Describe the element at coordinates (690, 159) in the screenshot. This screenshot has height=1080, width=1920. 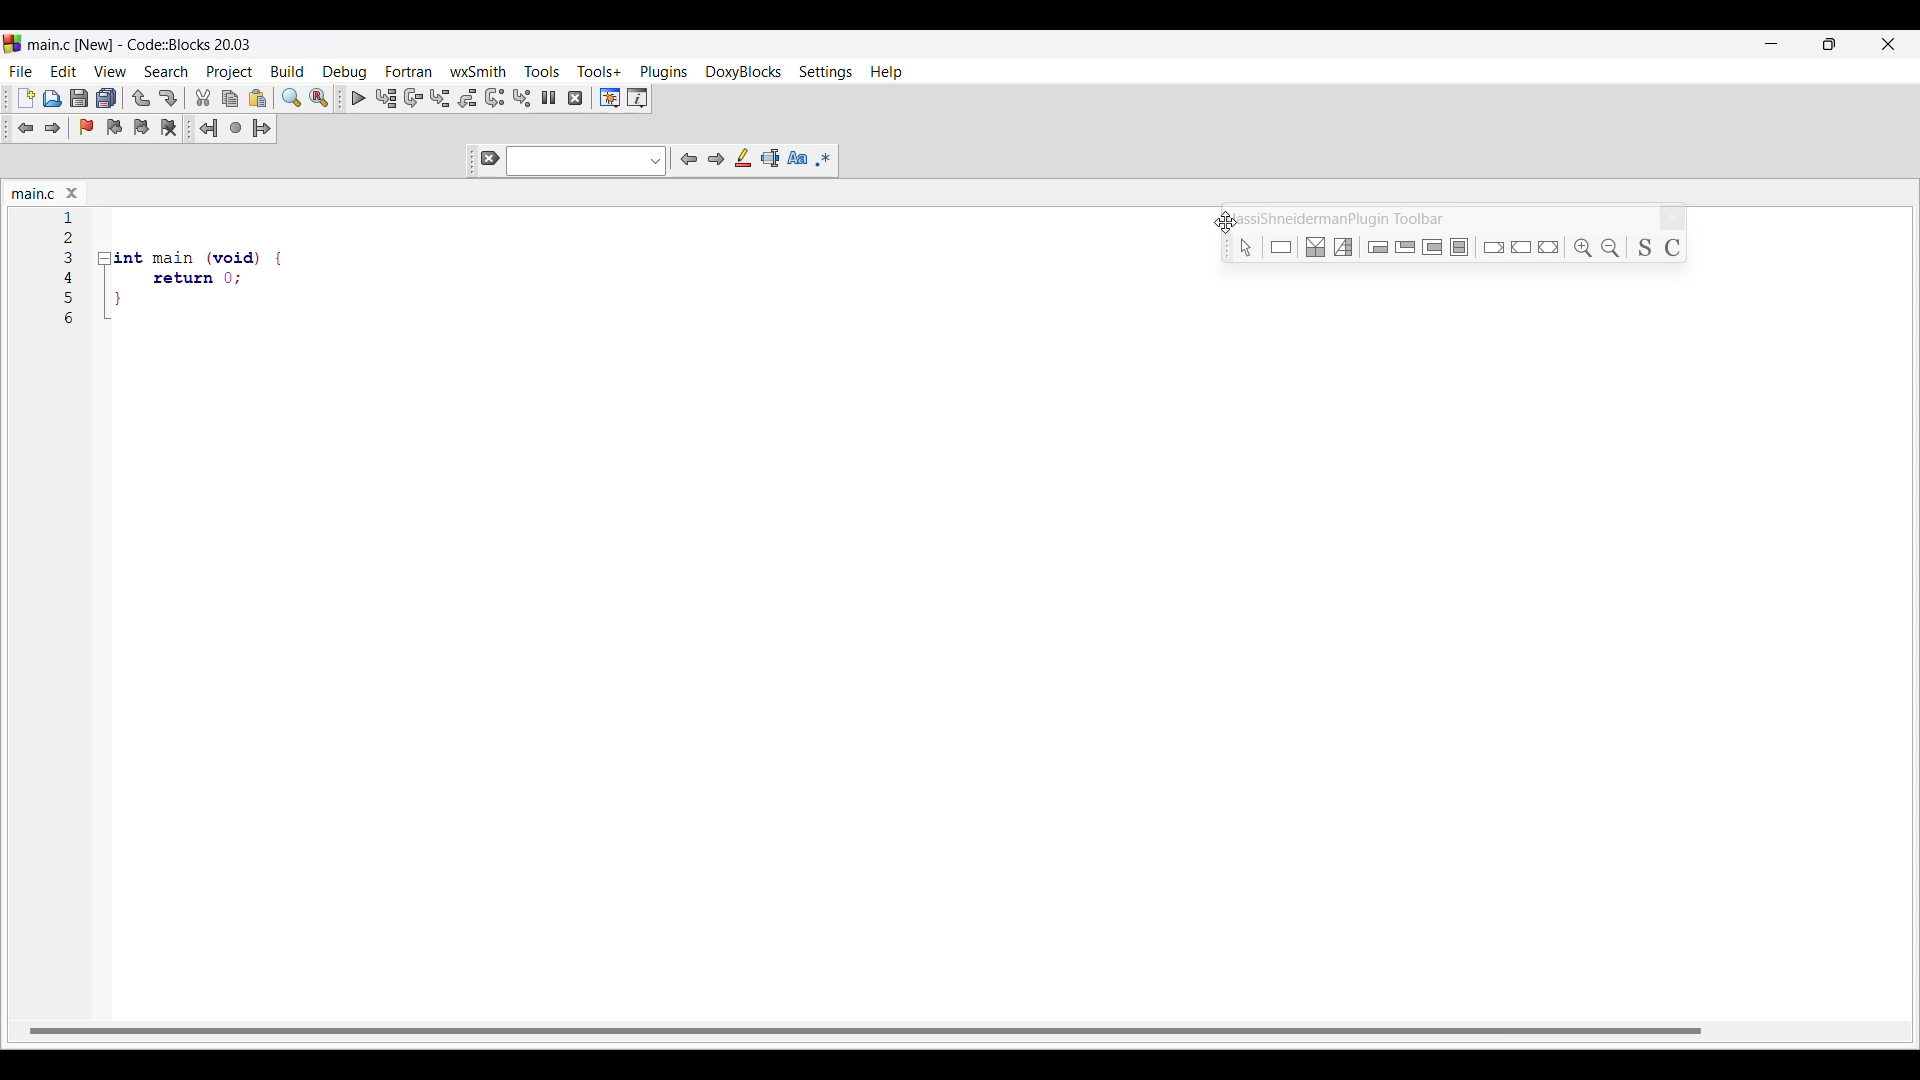
I see `Previous` at that location.